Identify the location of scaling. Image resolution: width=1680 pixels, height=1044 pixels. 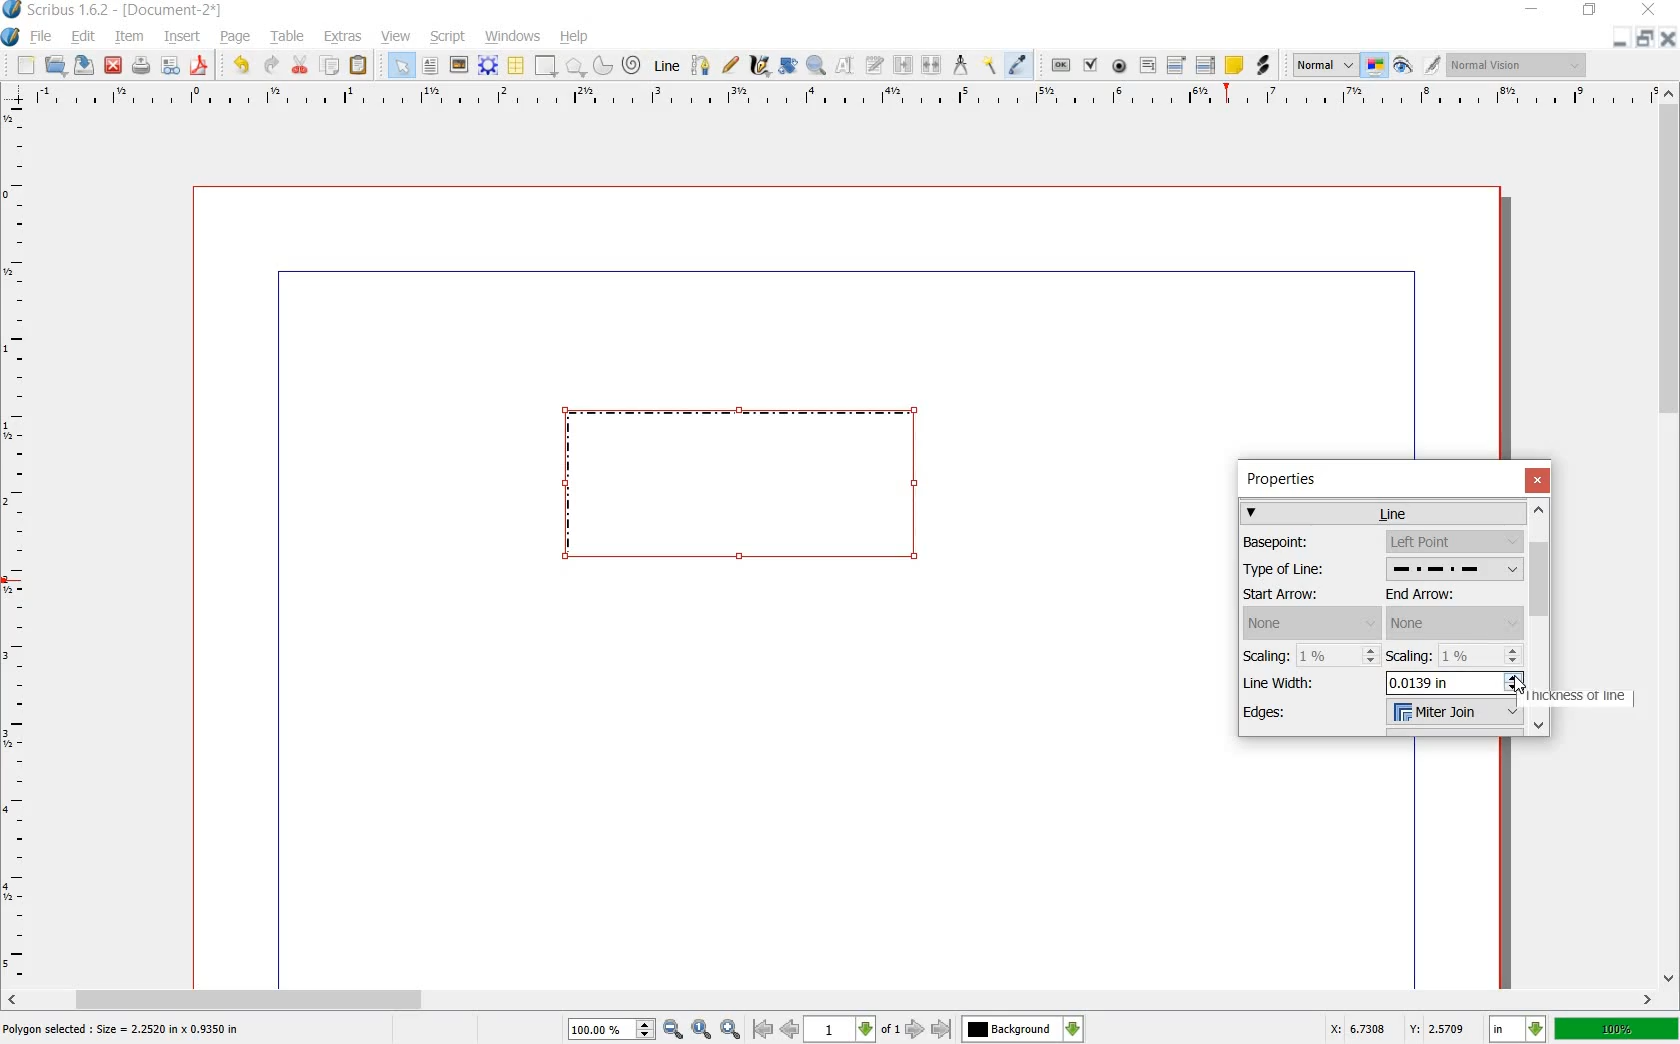
(1482, 655).